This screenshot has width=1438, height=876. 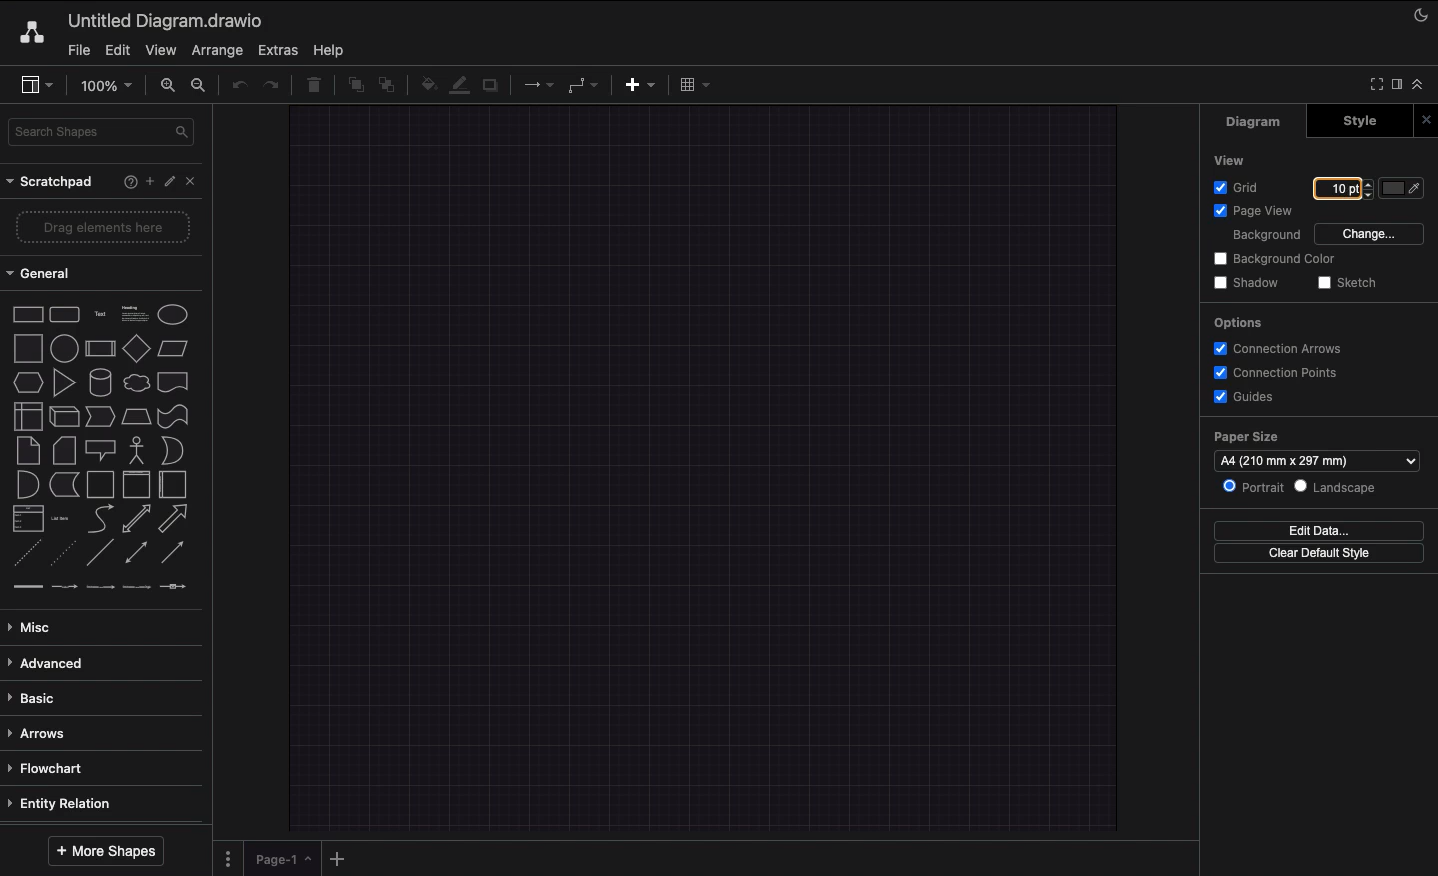 What do you see at coordinates (1352, 283) in the screenshot?
I see `Sketch` at bounding box center [1352, 283].